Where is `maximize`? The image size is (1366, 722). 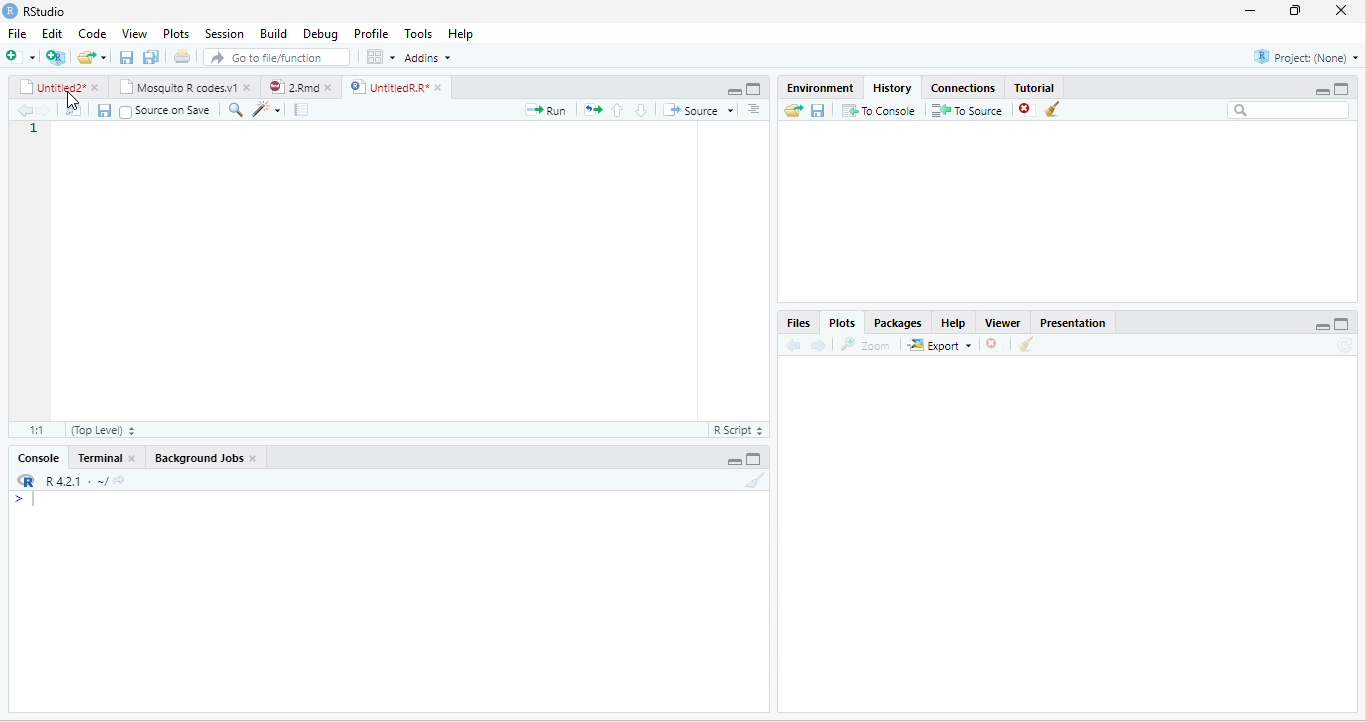
maximize is located at coordinates (755, 459).